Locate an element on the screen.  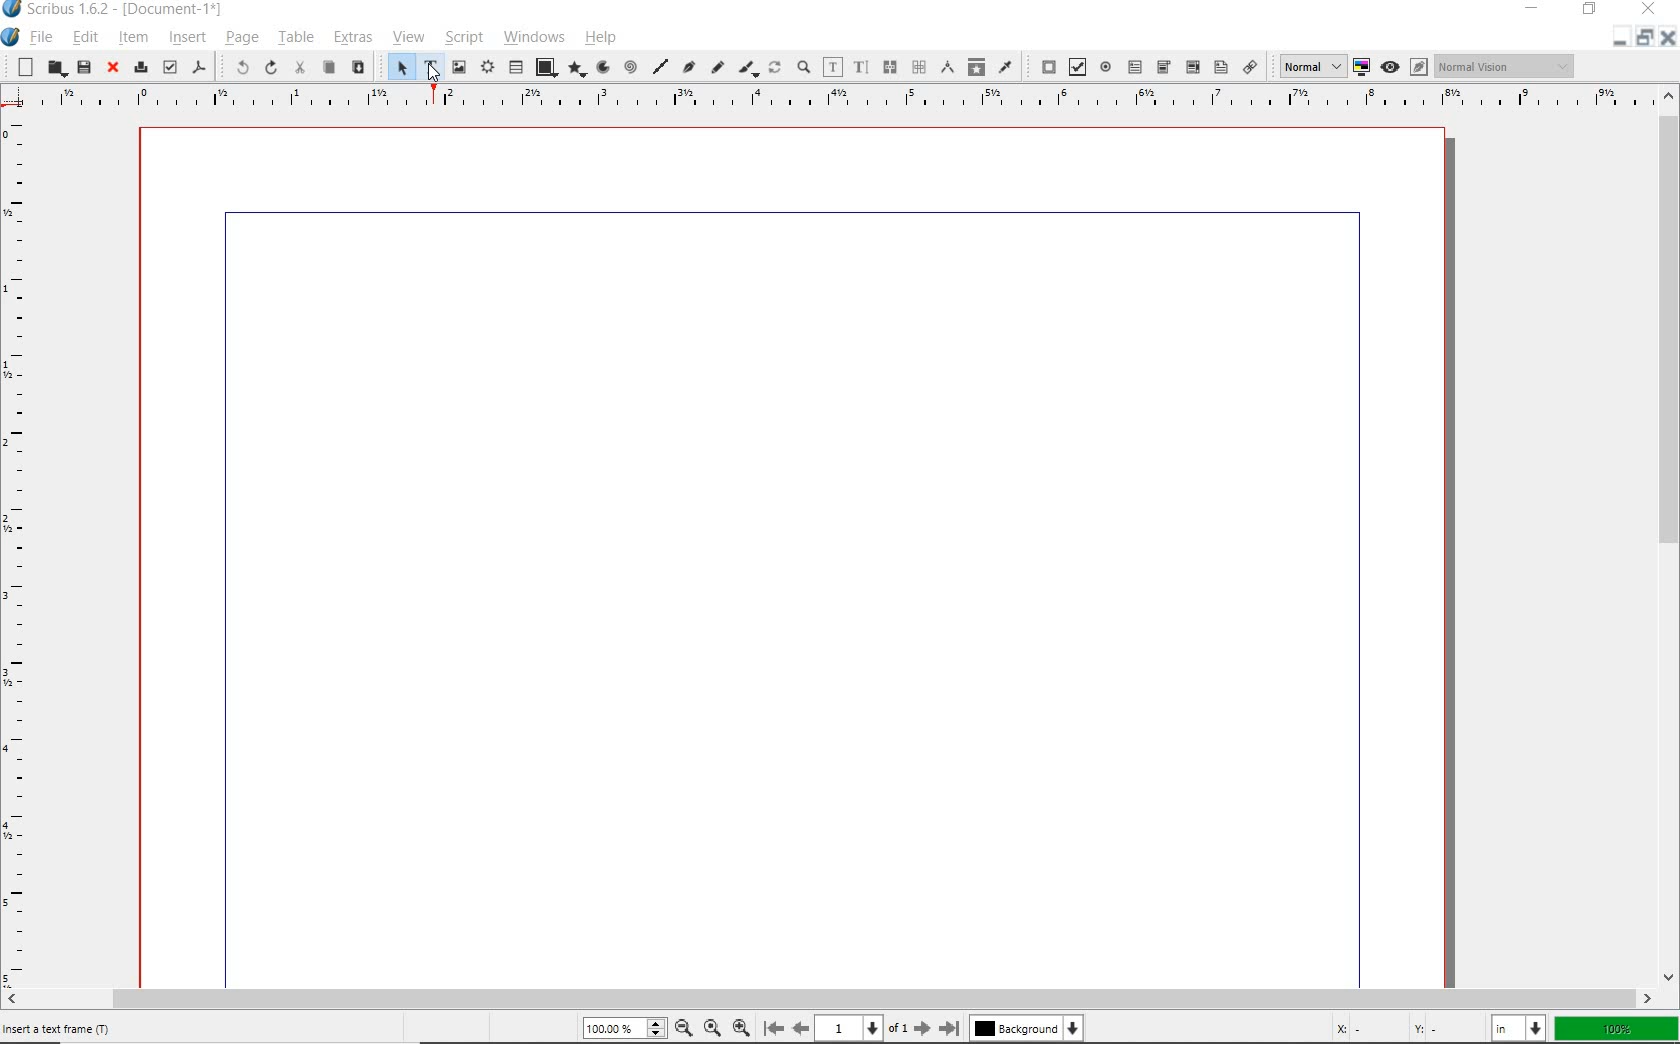
spiral is located at coordinates (631, 66).